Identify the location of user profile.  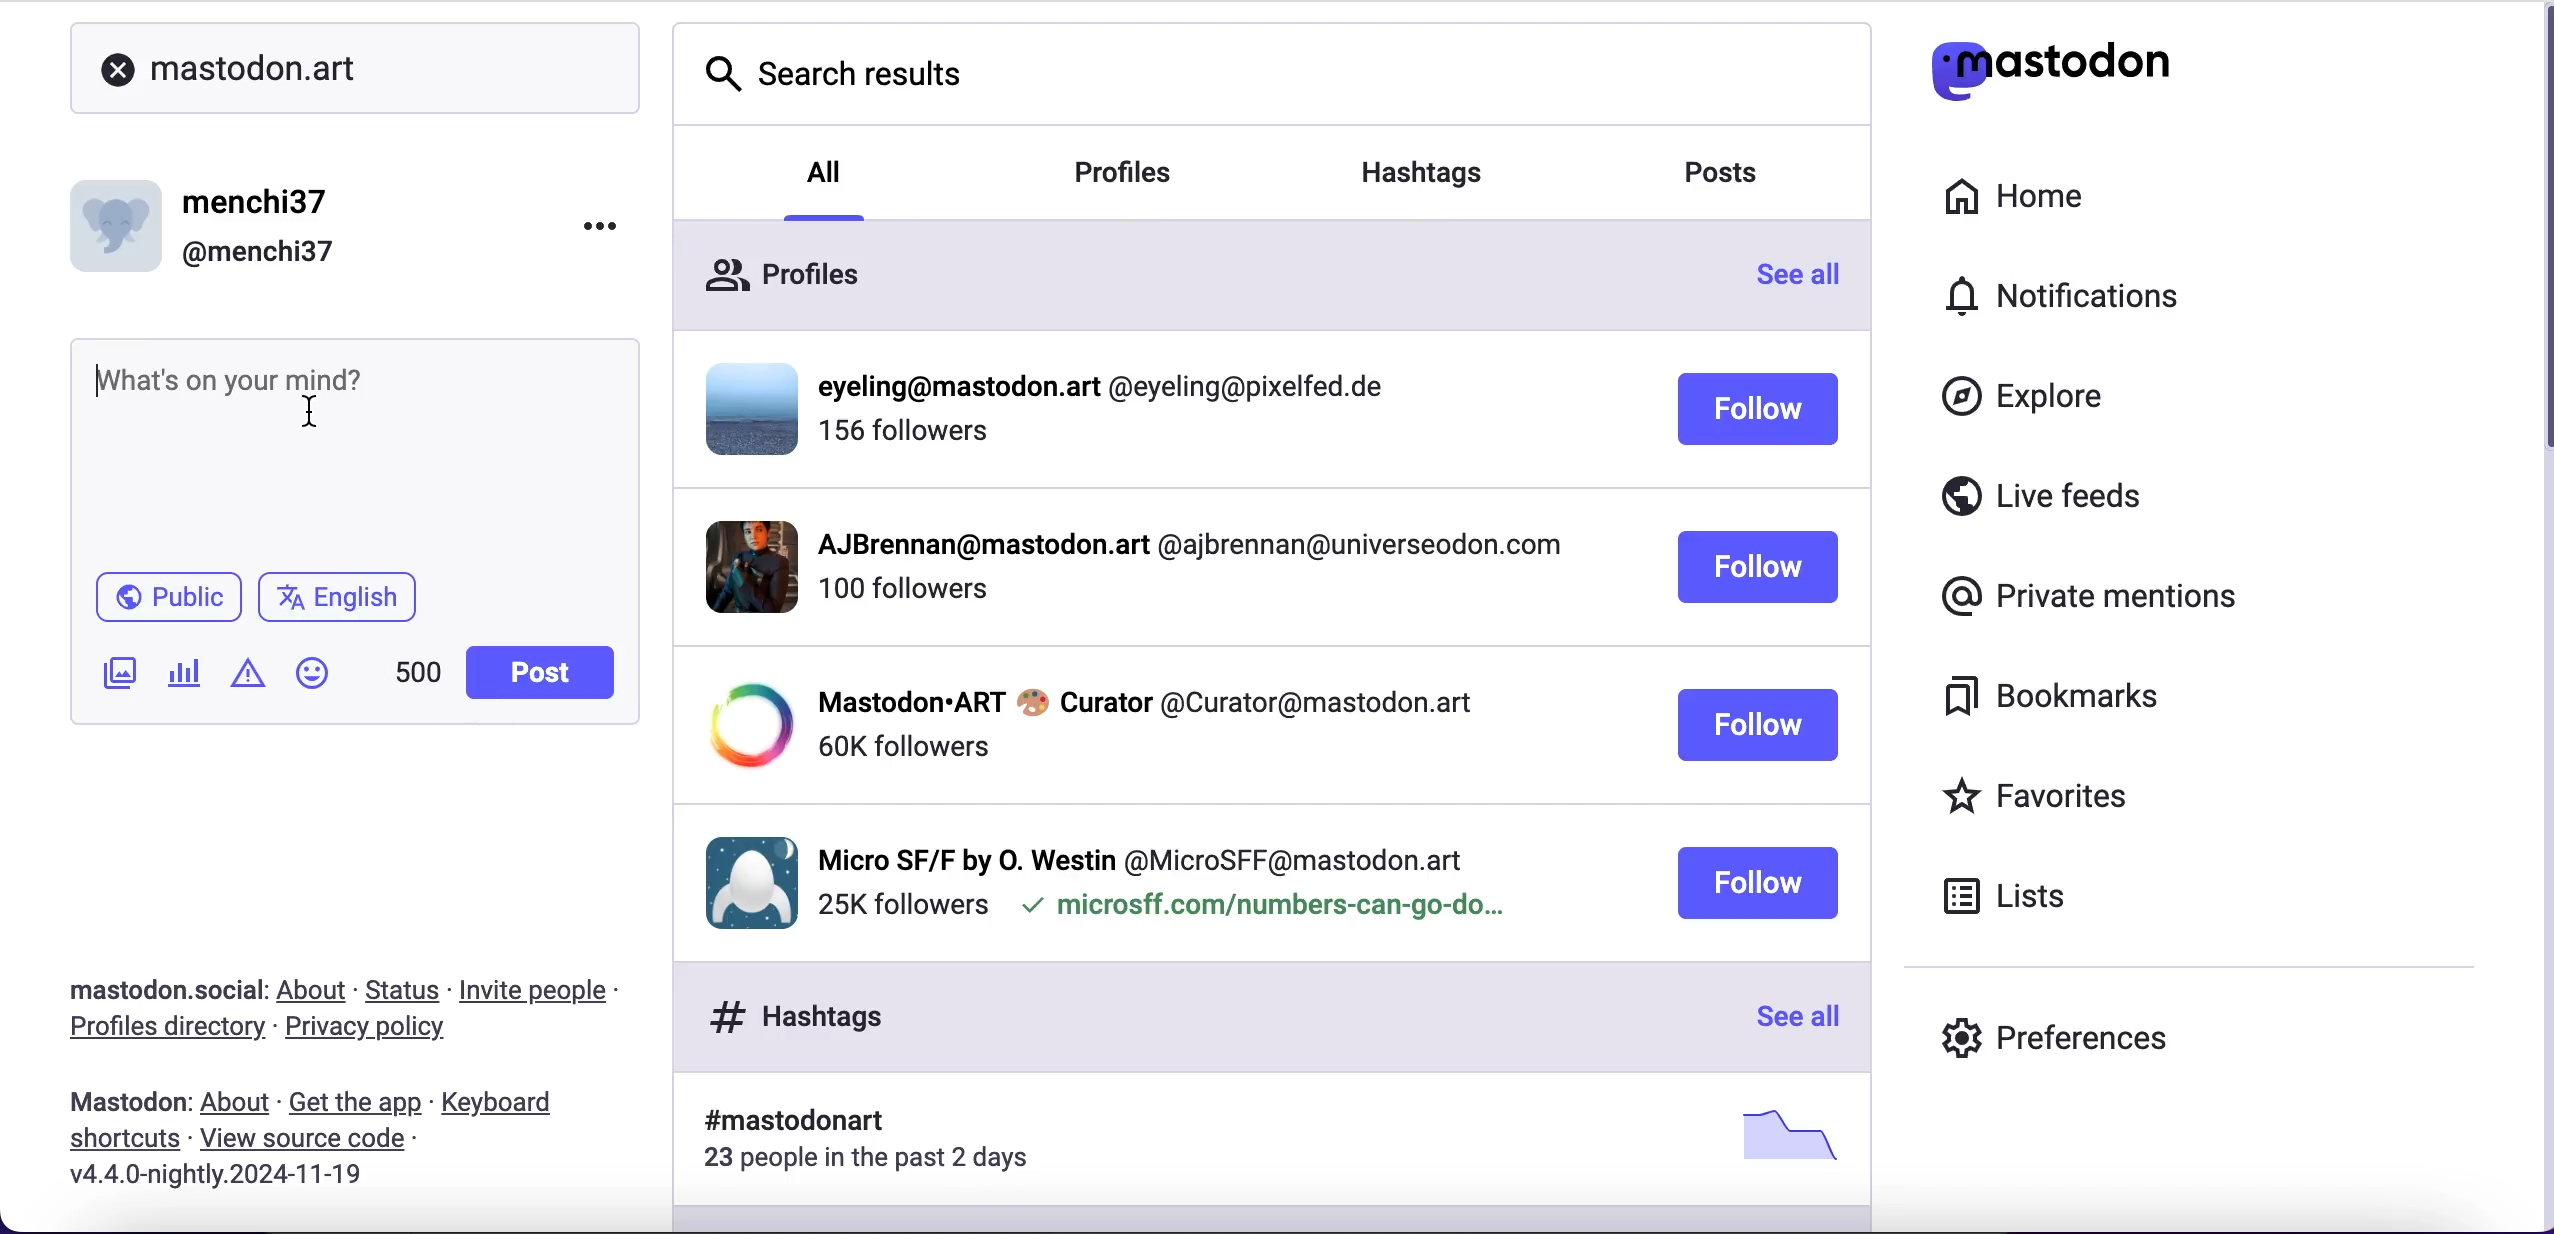
(1181, 725).